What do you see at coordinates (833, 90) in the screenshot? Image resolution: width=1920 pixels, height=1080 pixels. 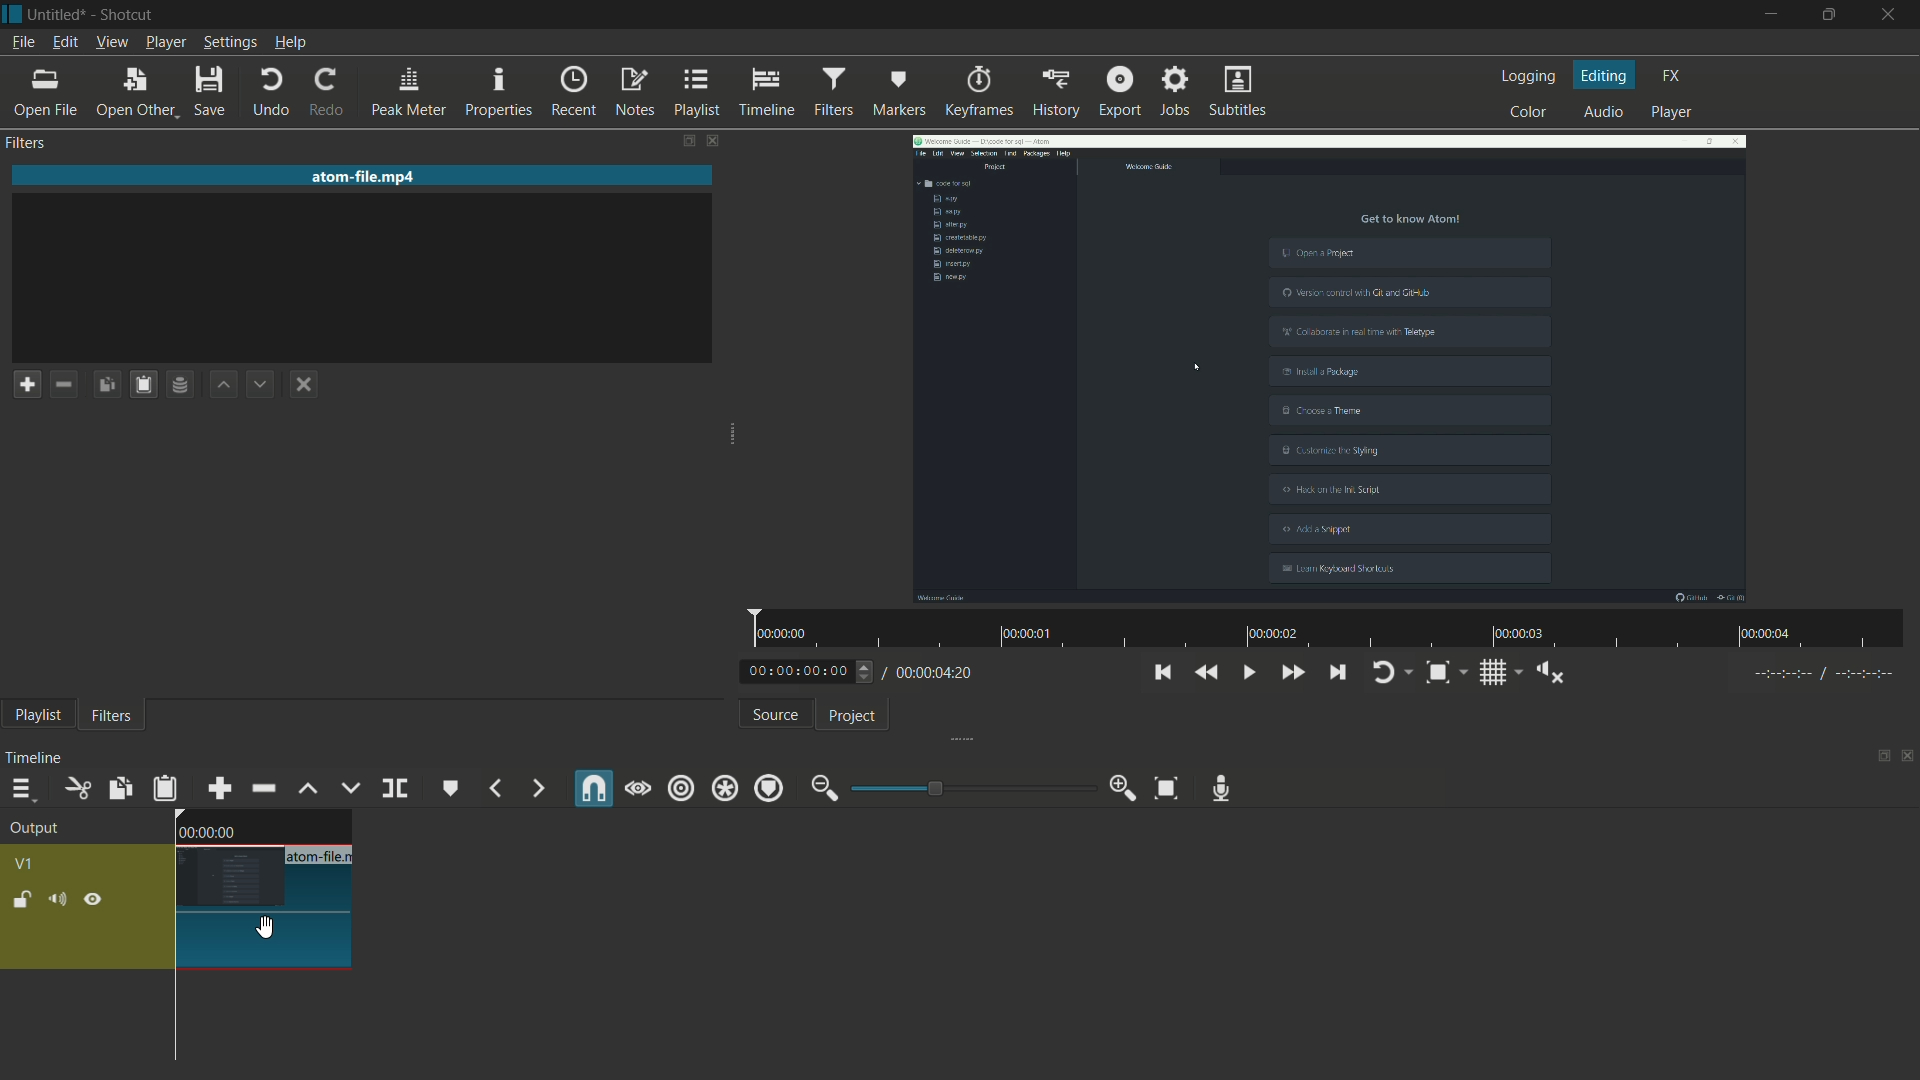 I see `filters` at bounding box center [833, 90].